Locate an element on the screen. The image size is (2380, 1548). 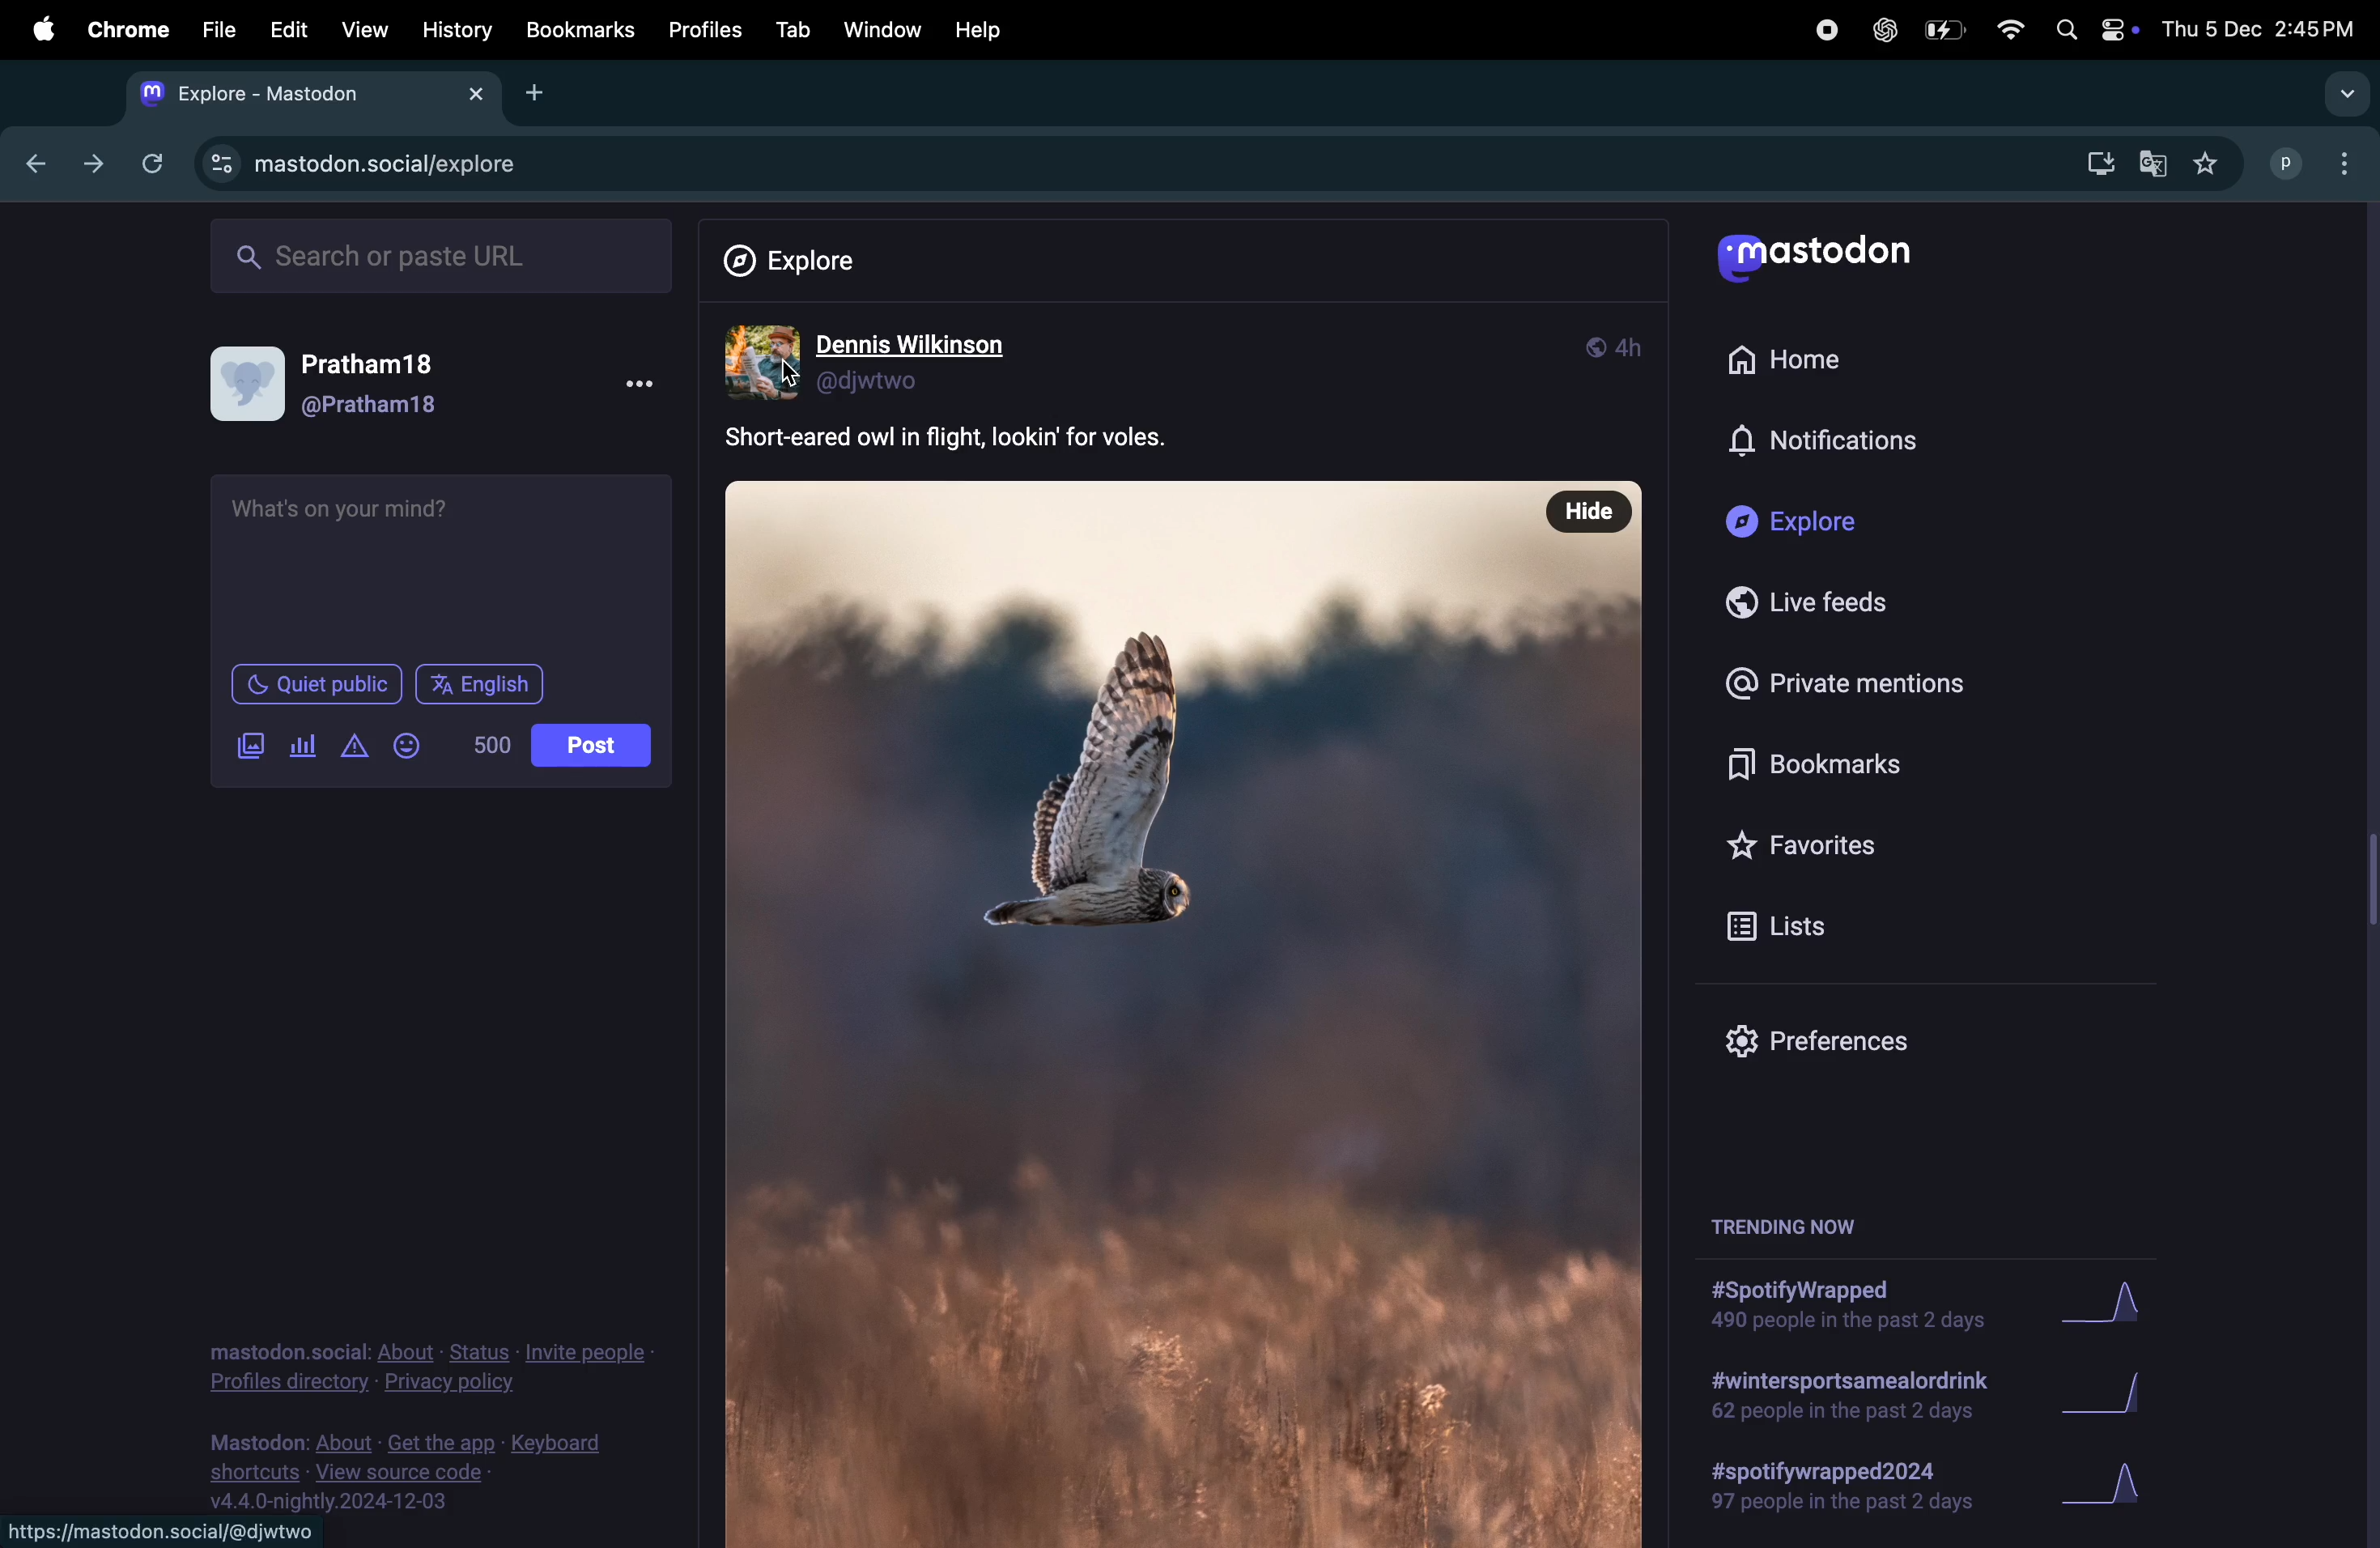
alert is located at coordinates (353, 749).